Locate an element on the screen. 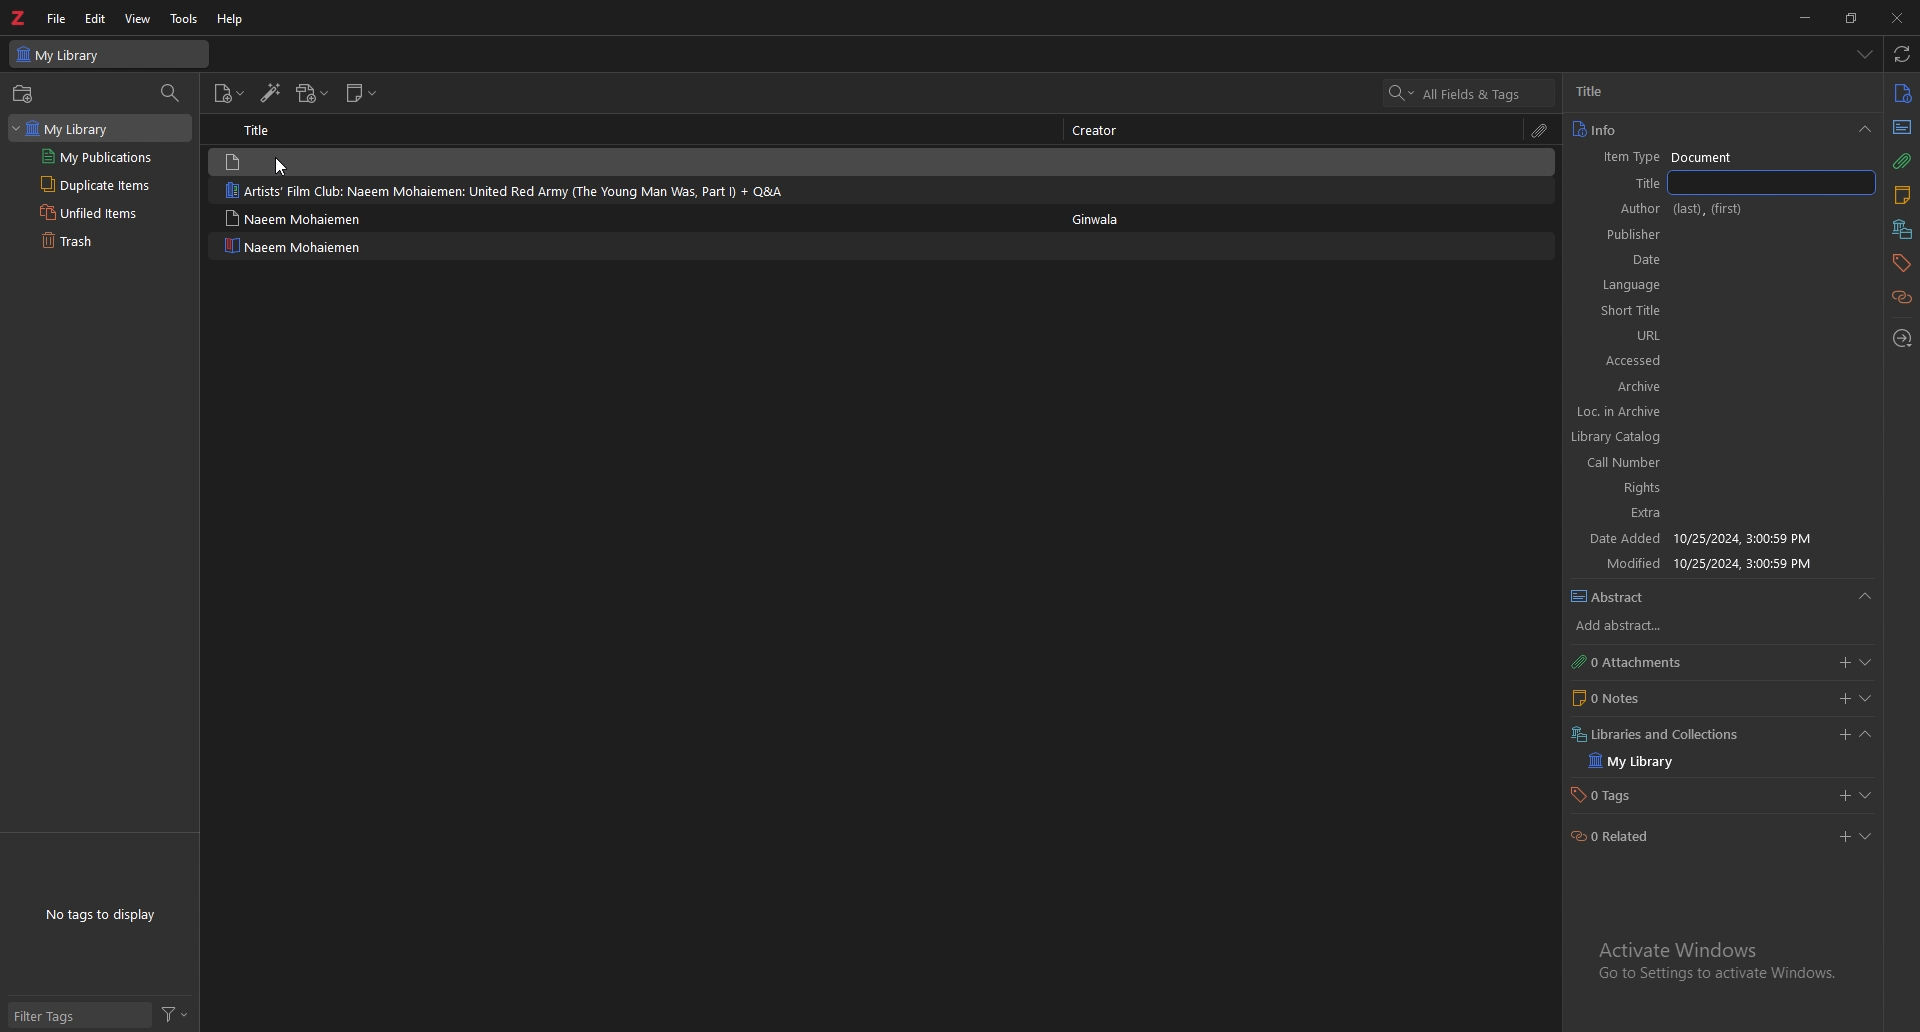 The width and height of the screenshot is (1920, 1032). item is located at coordinates (630, 191).